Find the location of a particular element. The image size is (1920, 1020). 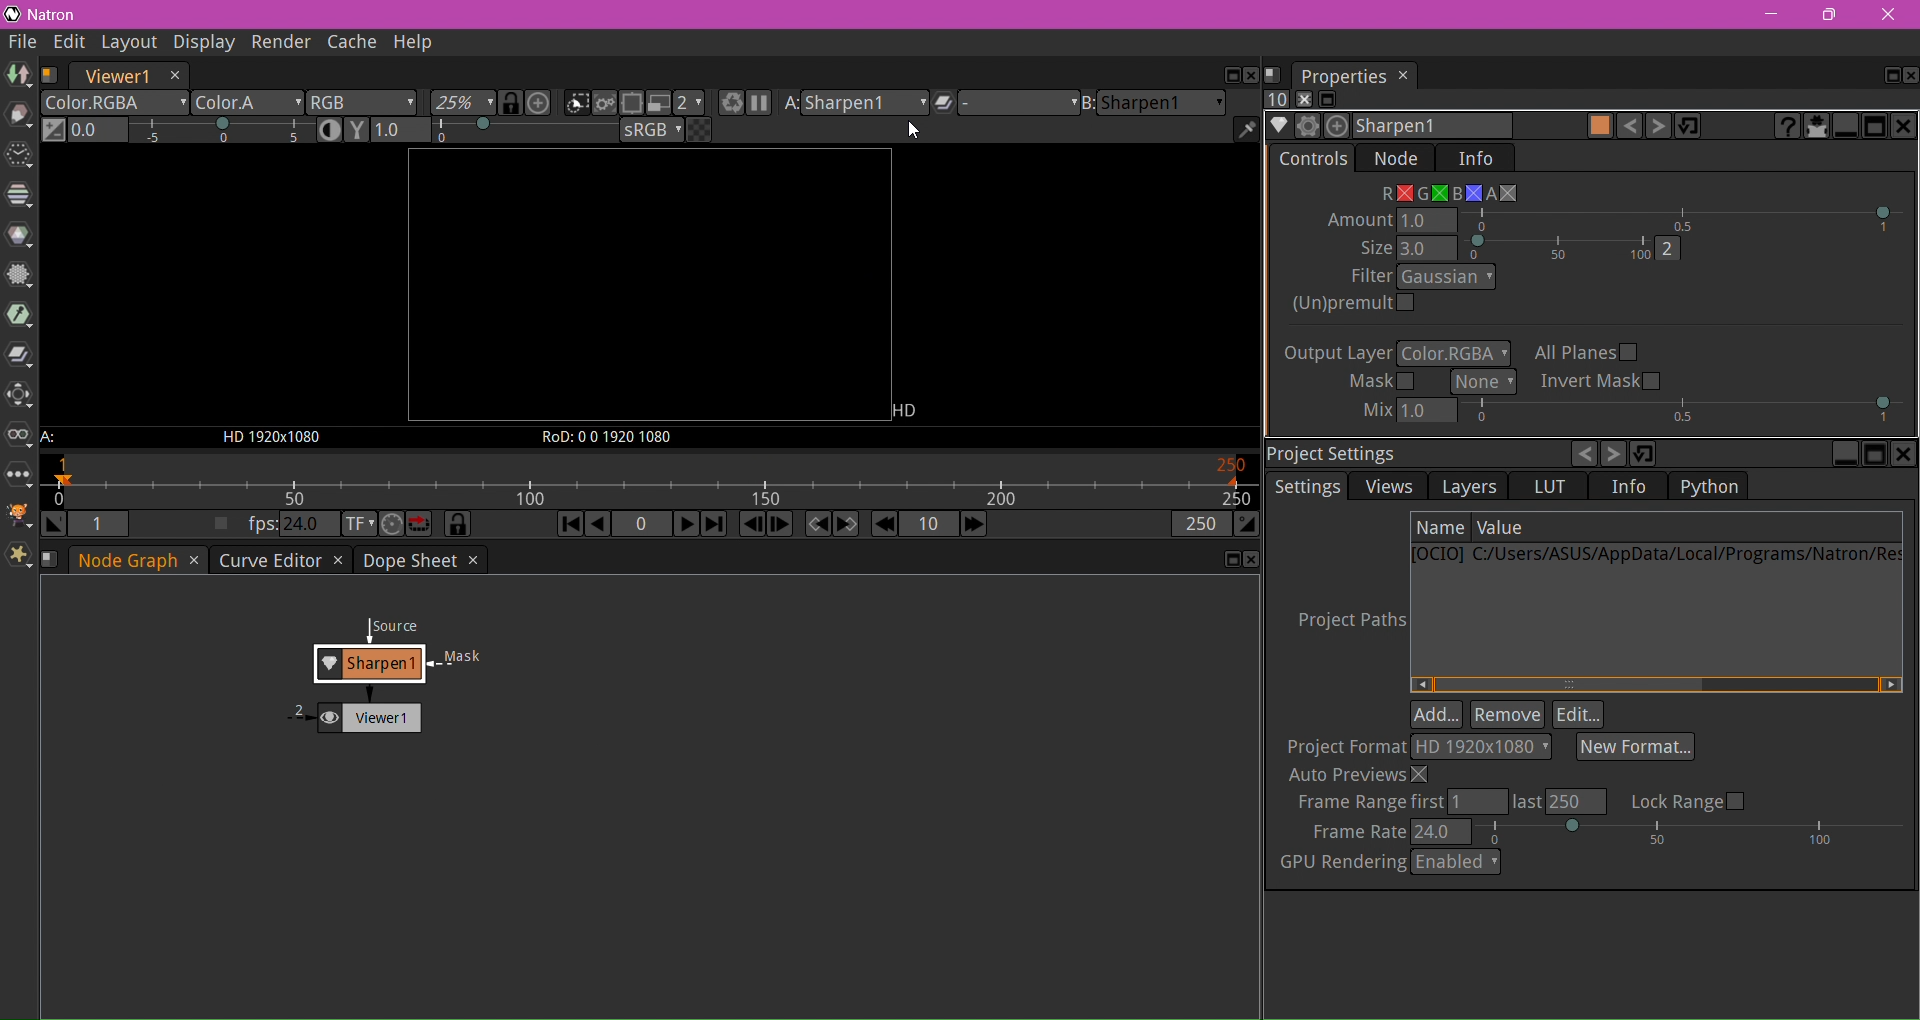

SharpenCImg version 4.0 is located at coordinates (1281, 126).